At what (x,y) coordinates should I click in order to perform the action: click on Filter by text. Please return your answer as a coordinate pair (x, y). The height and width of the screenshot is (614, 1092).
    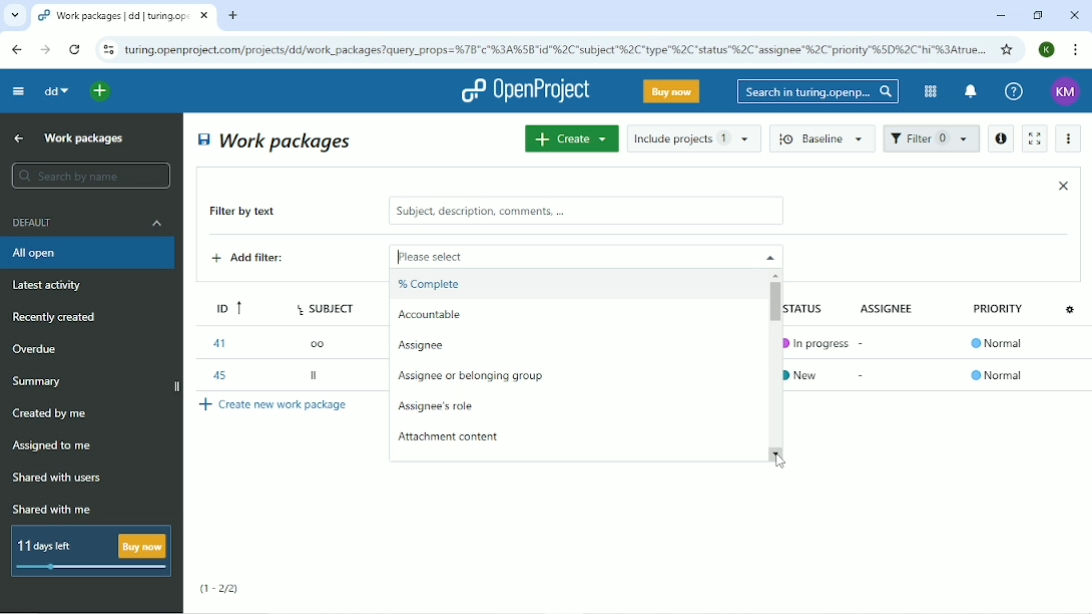
    Looking at the image, I should click on (257, 213).